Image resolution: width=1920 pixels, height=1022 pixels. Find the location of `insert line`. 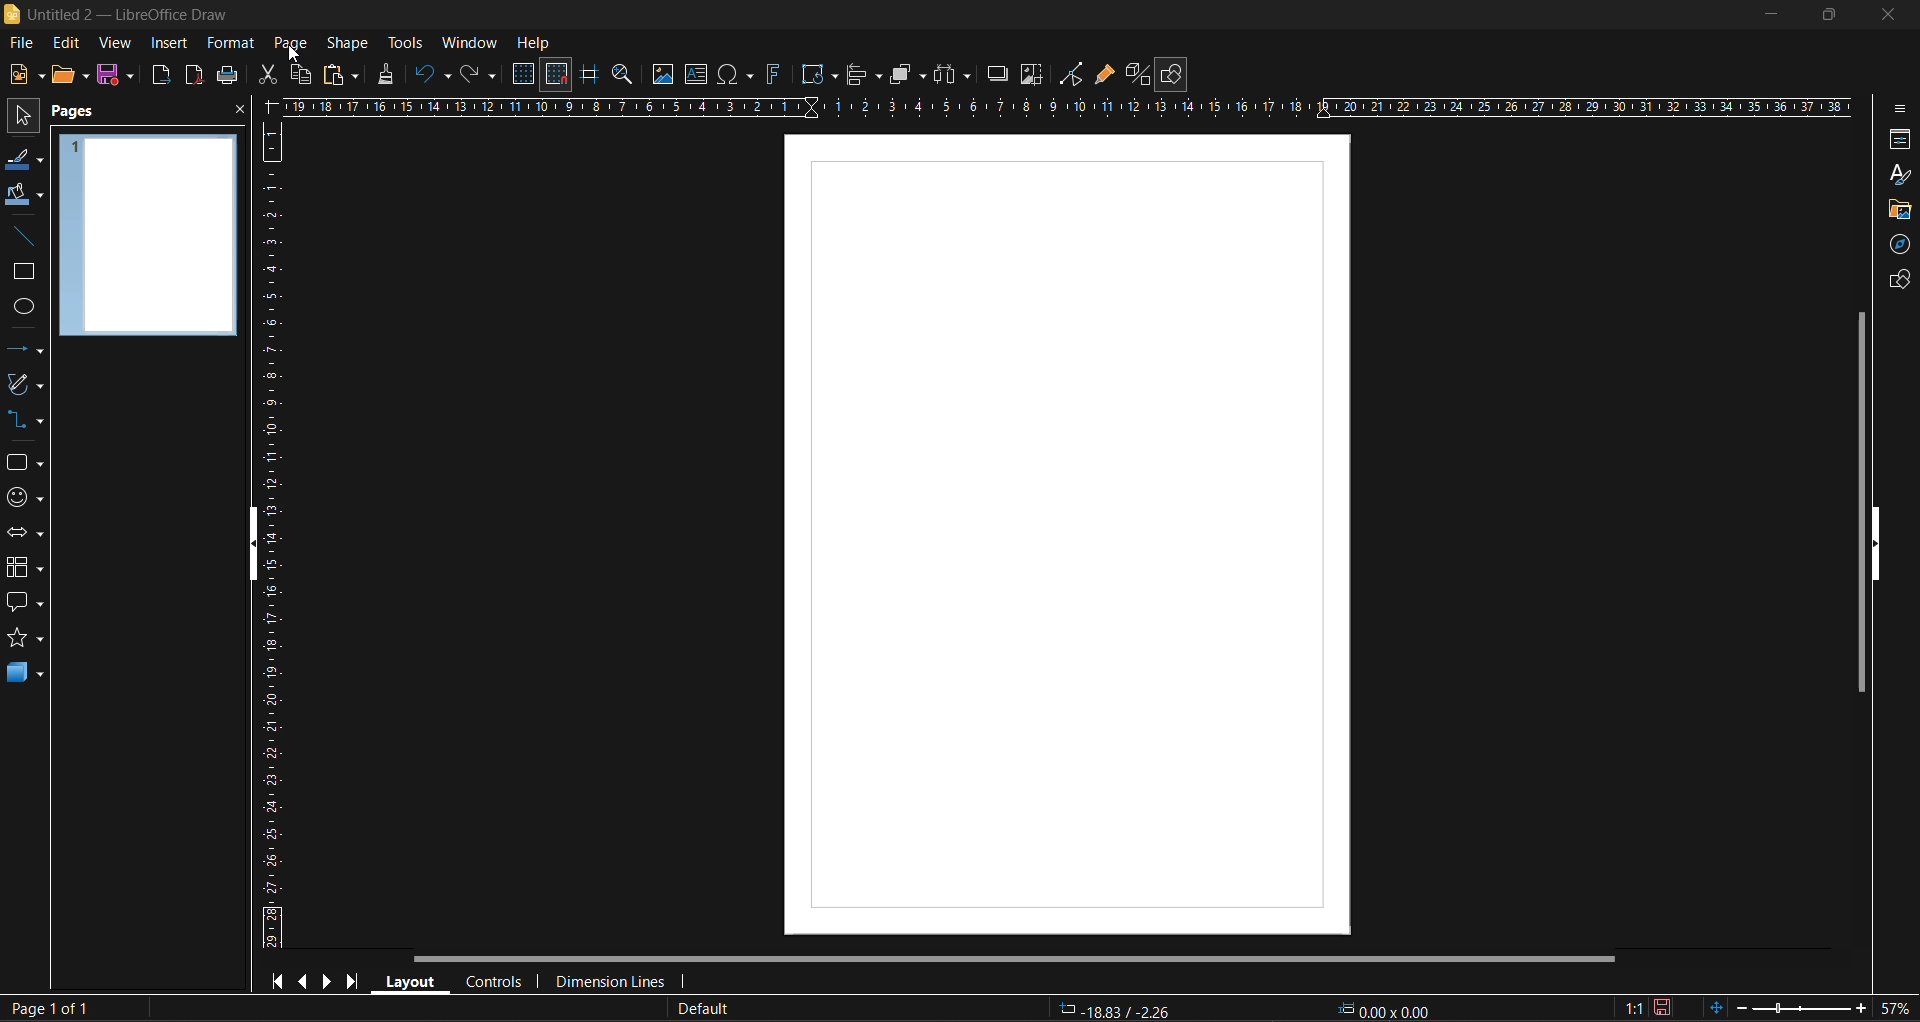

insert line is located at coordinates (20, 238).